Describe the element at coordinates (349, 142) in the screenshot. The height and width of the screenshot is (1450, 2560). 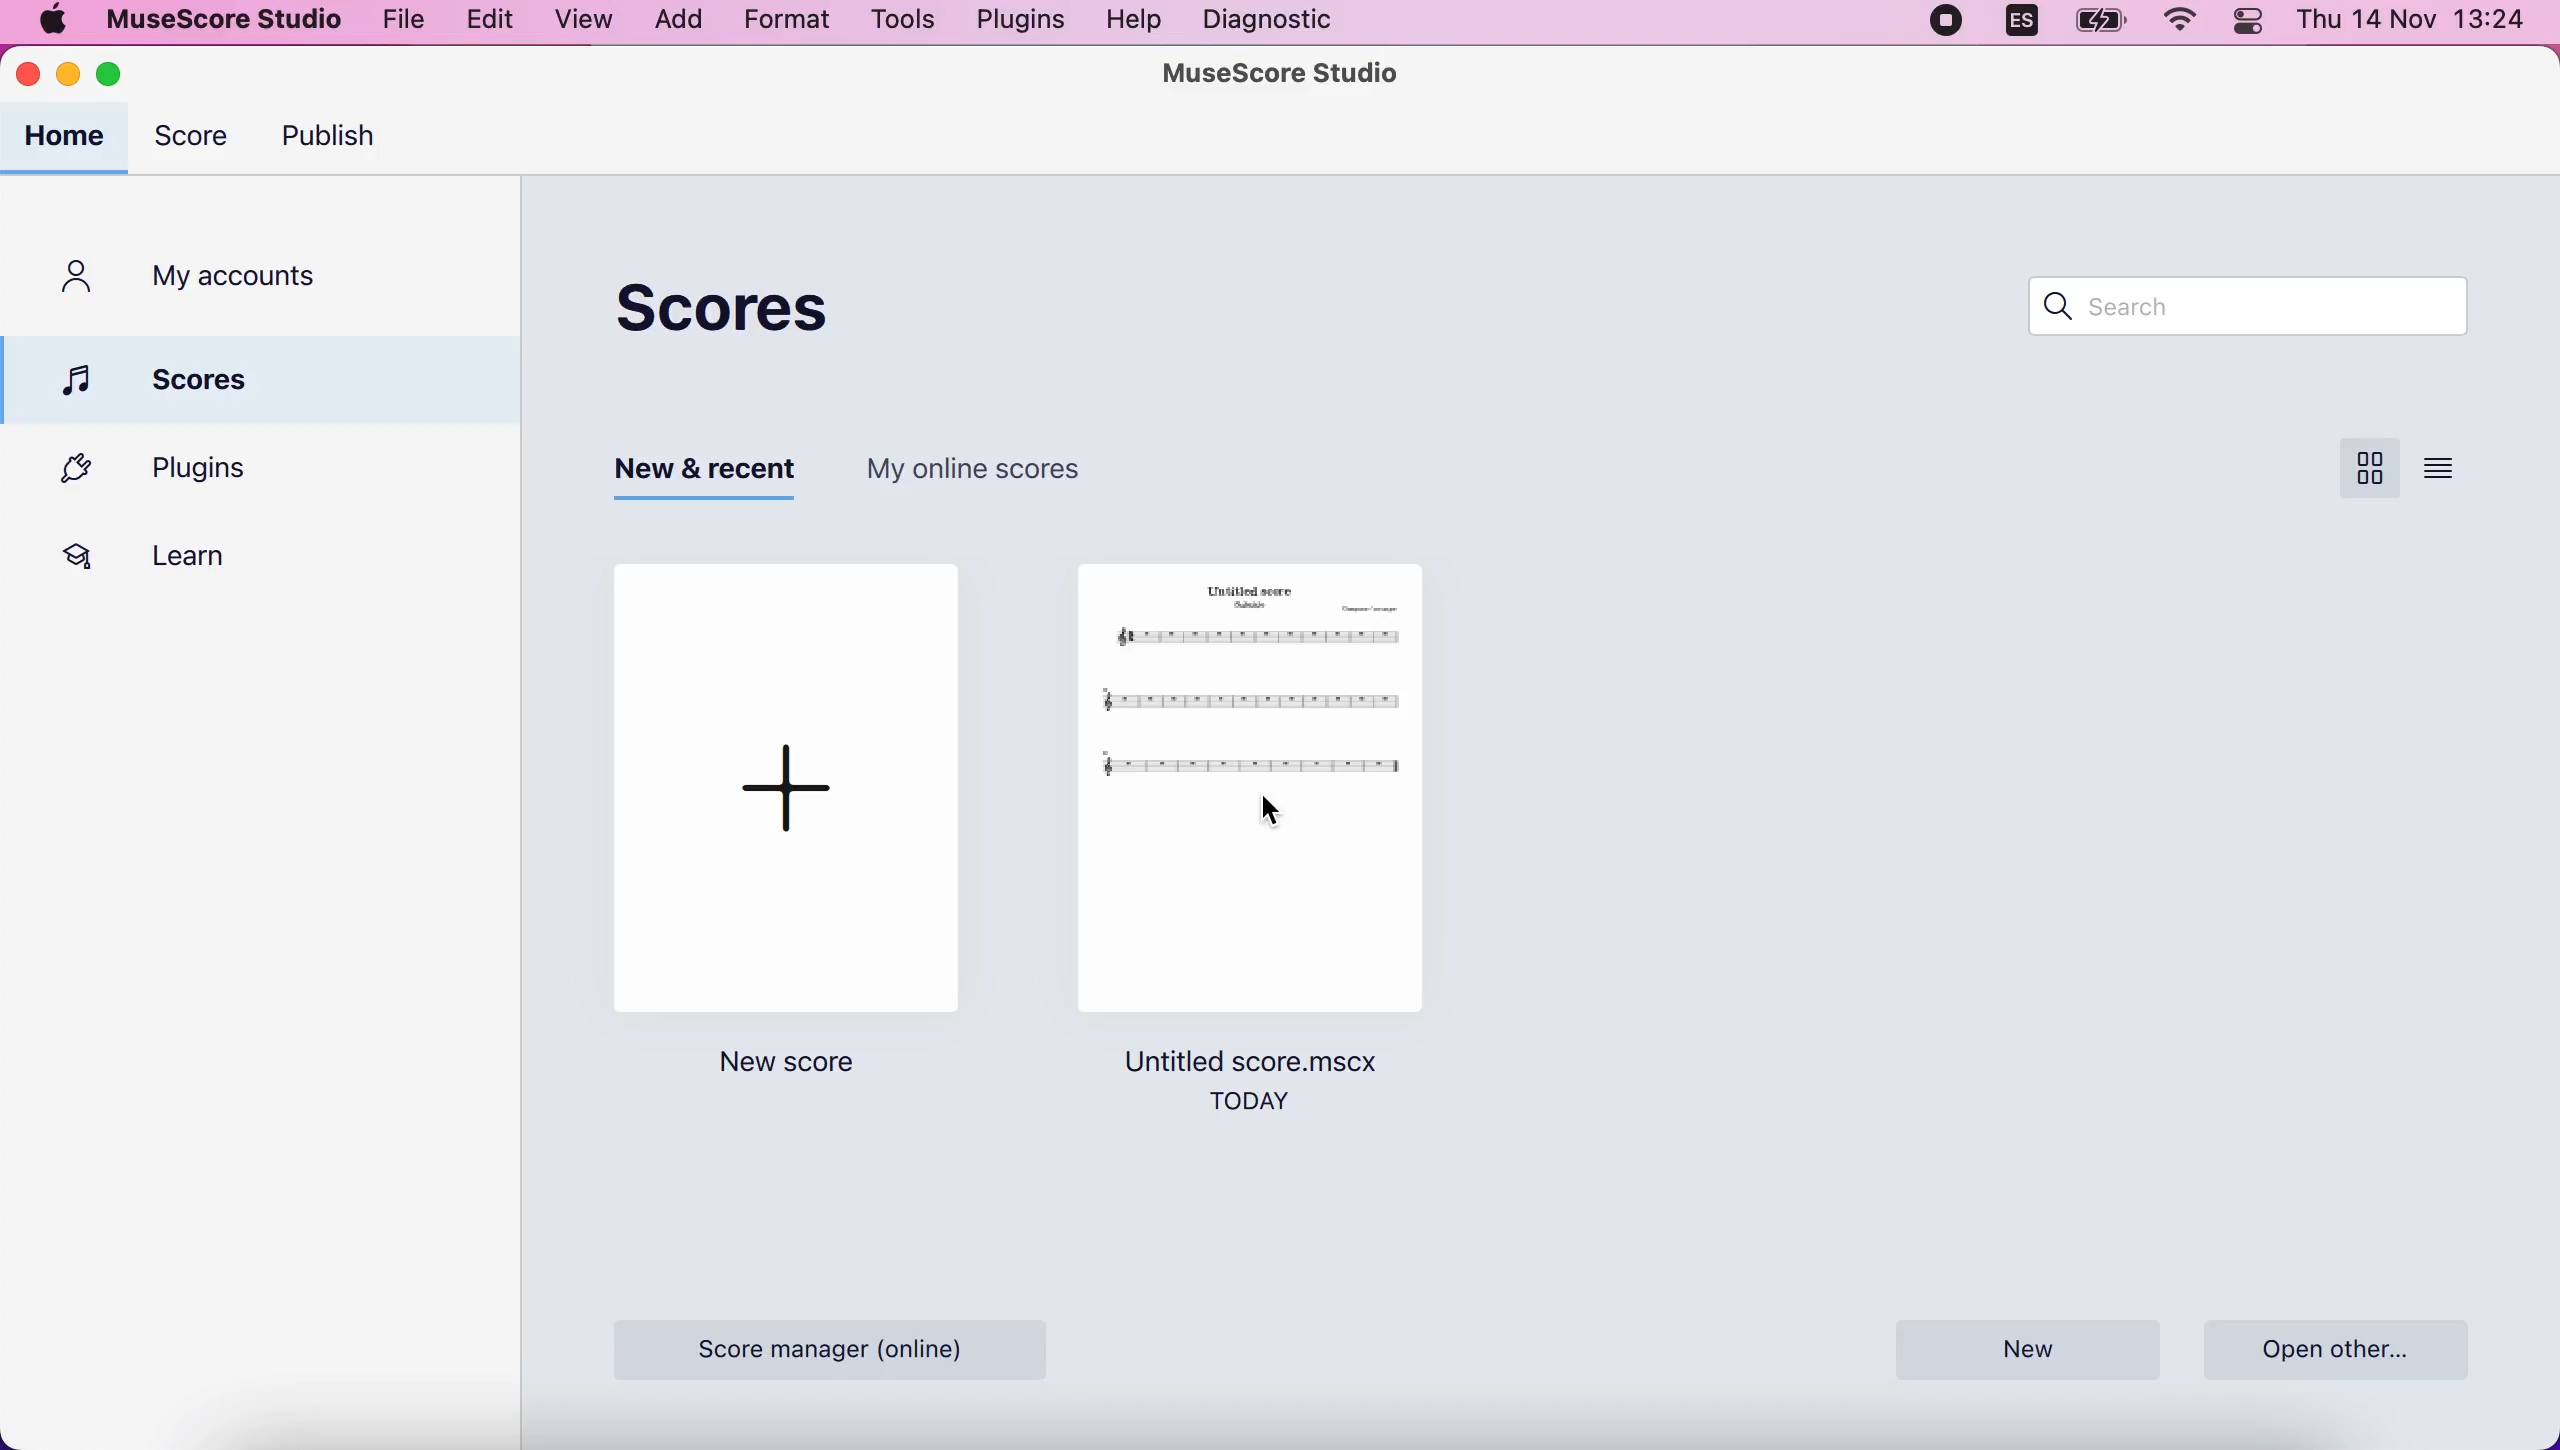
I see `publish` at that location.